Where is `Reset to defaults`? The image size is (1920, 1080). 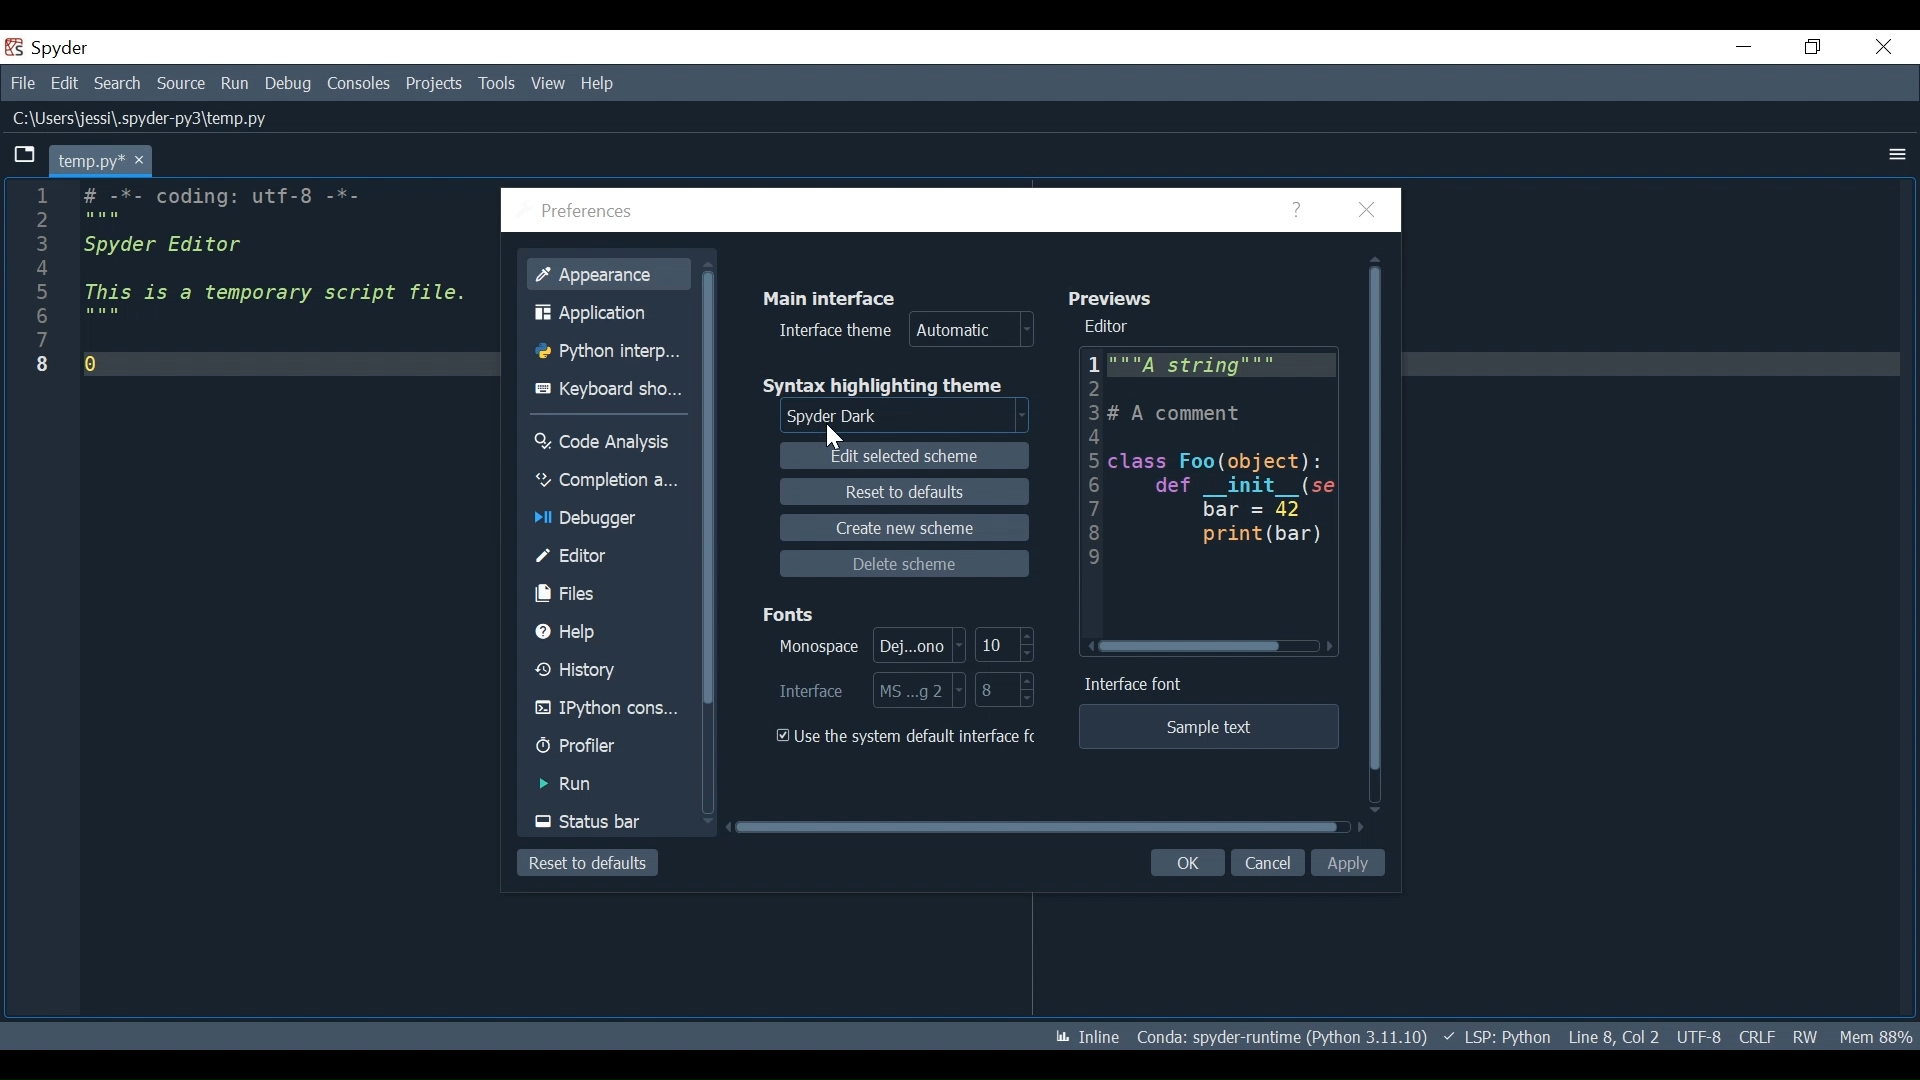 Reset to defaults is located at coordinates (903, 493).